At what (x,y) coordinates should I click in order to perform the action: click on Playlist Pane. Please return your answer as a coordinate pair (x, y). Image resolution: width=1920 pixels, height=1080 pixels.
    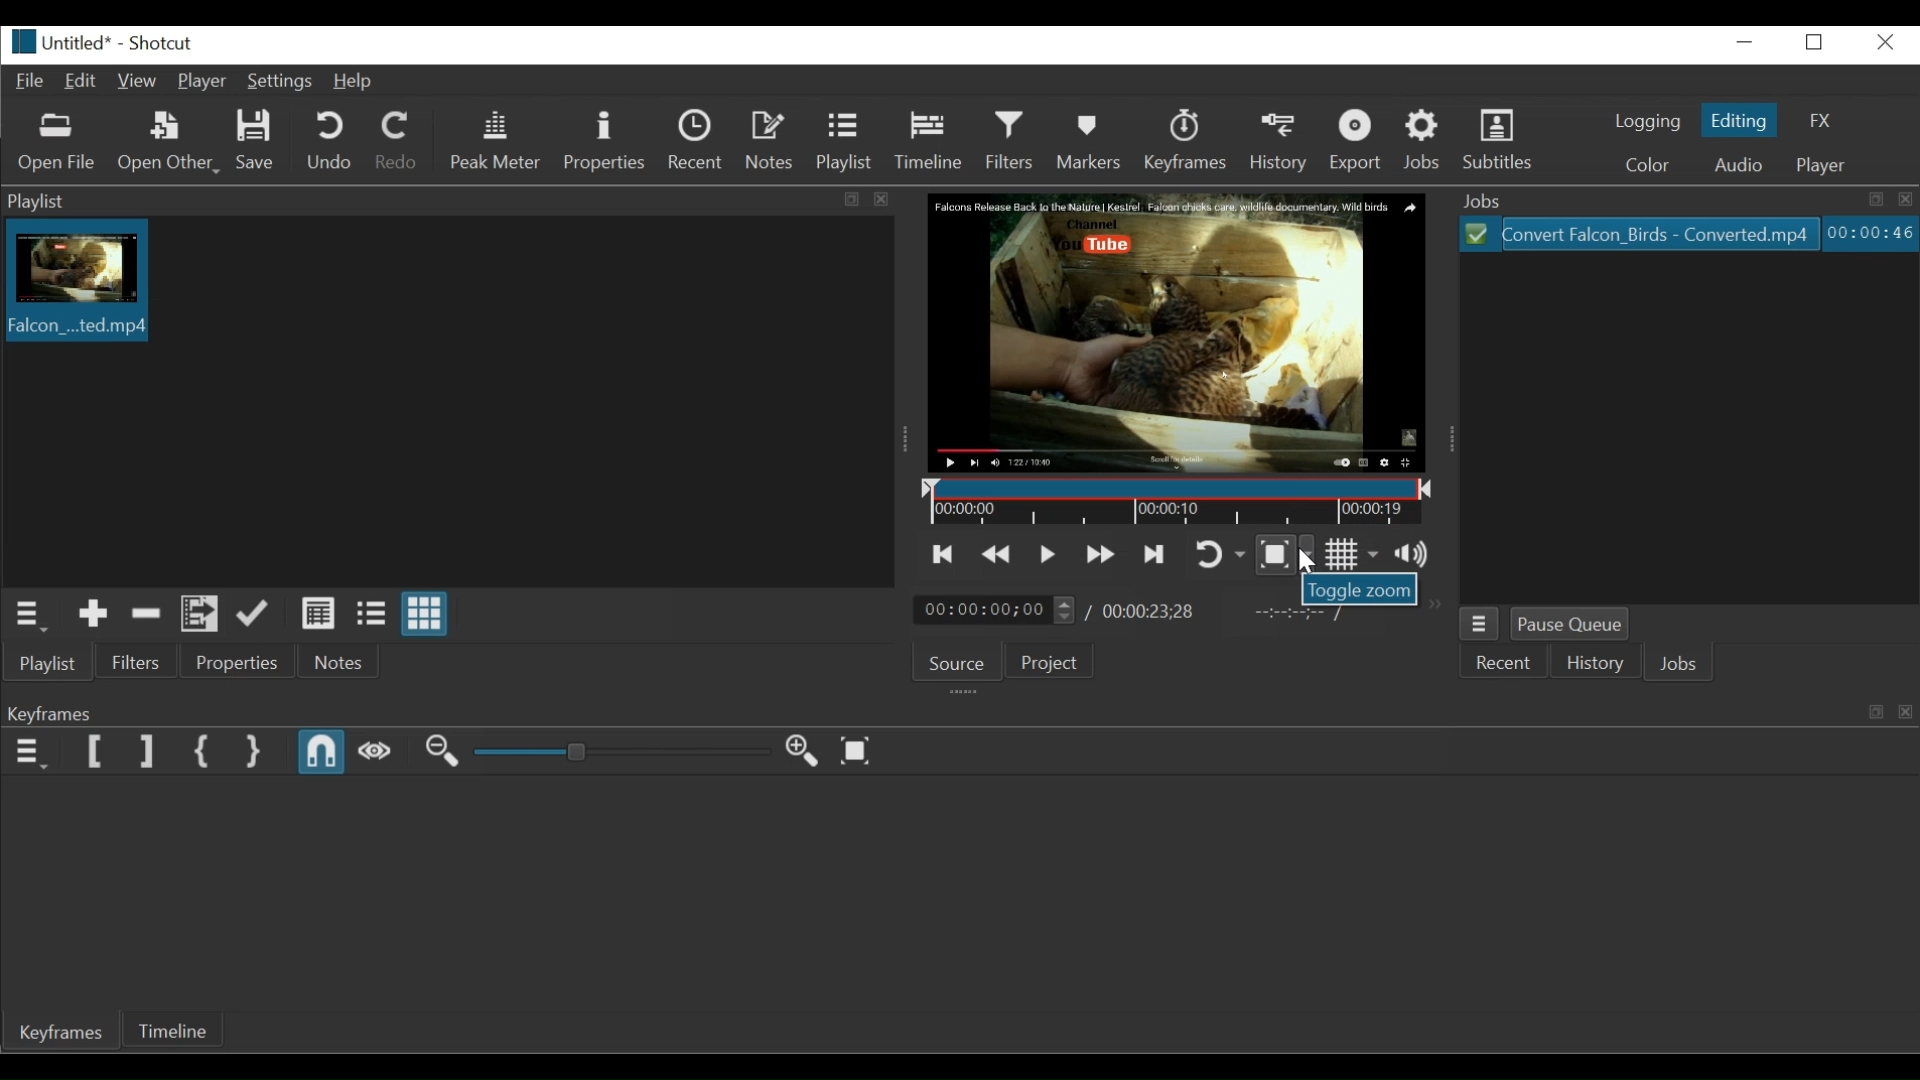
    Looking at the image, I should click on (451, 201).